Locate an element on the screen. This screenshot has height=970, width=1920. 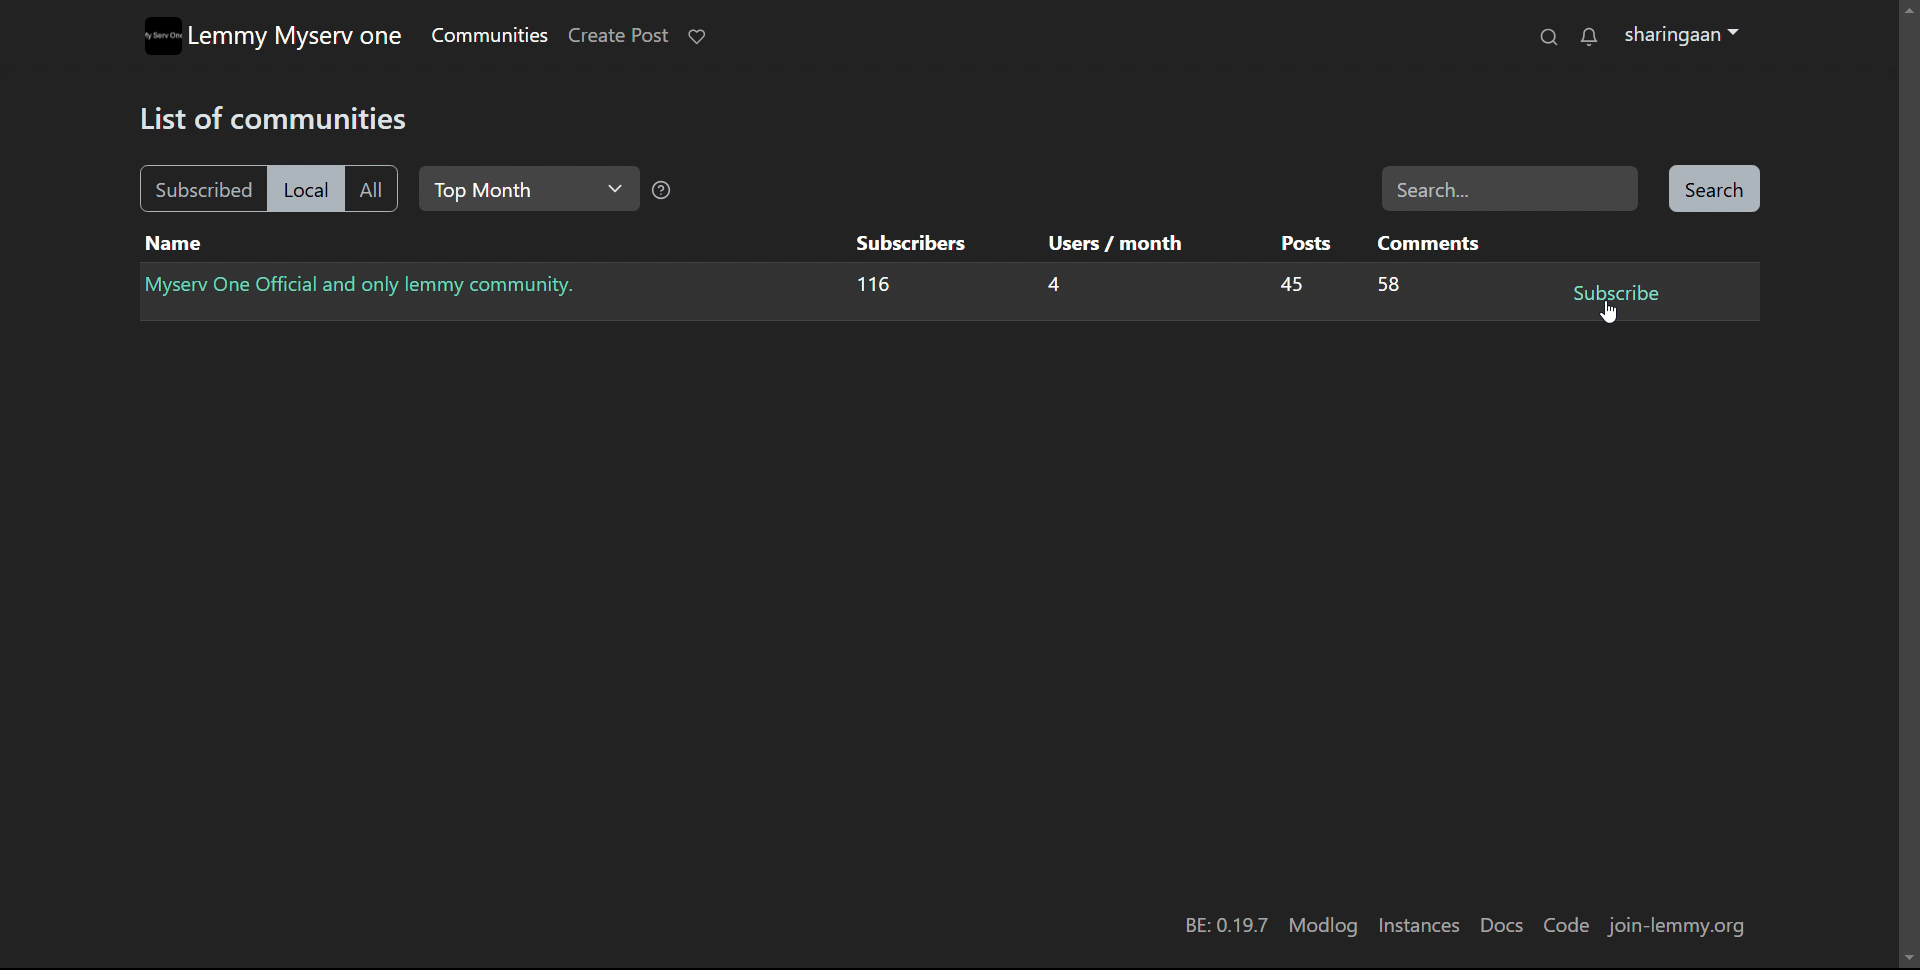
create post is located at coordinates (617, 36).